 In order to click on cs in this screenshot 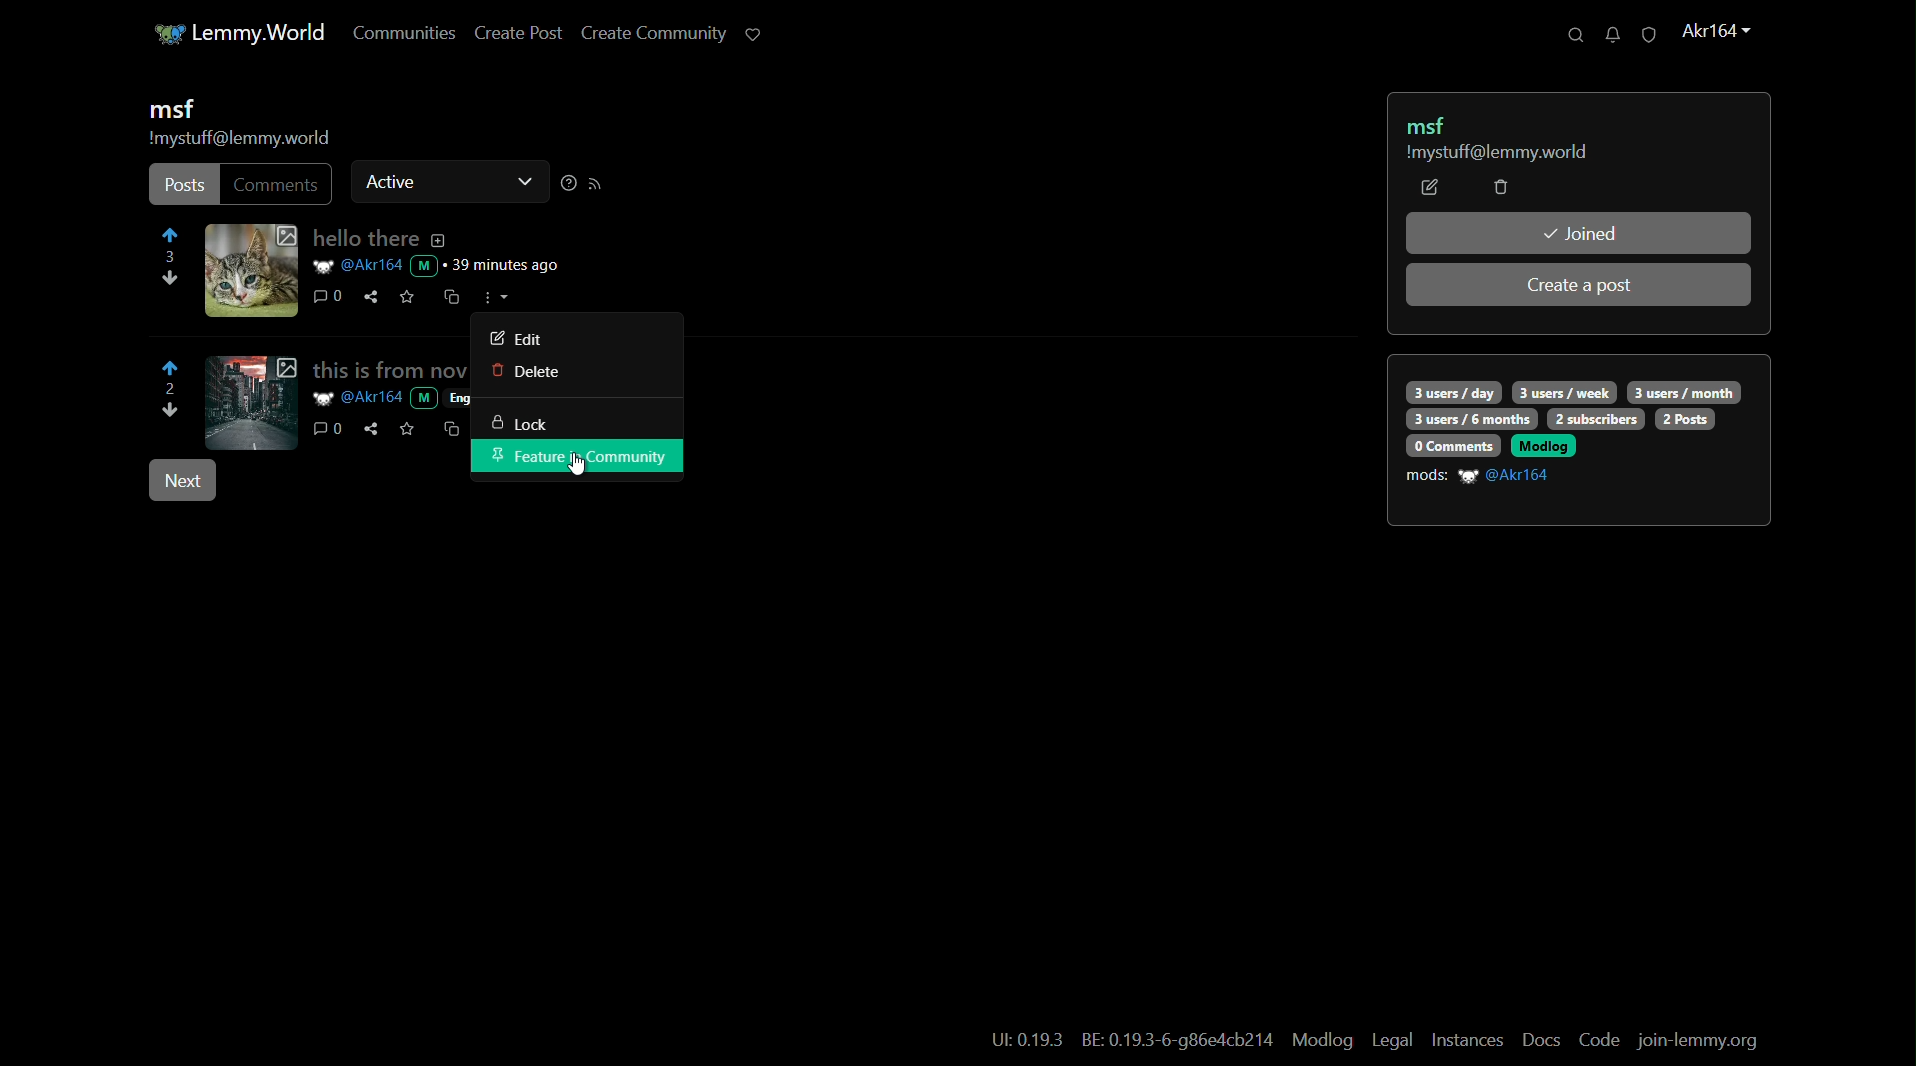, I will do `click(450, 428)`.